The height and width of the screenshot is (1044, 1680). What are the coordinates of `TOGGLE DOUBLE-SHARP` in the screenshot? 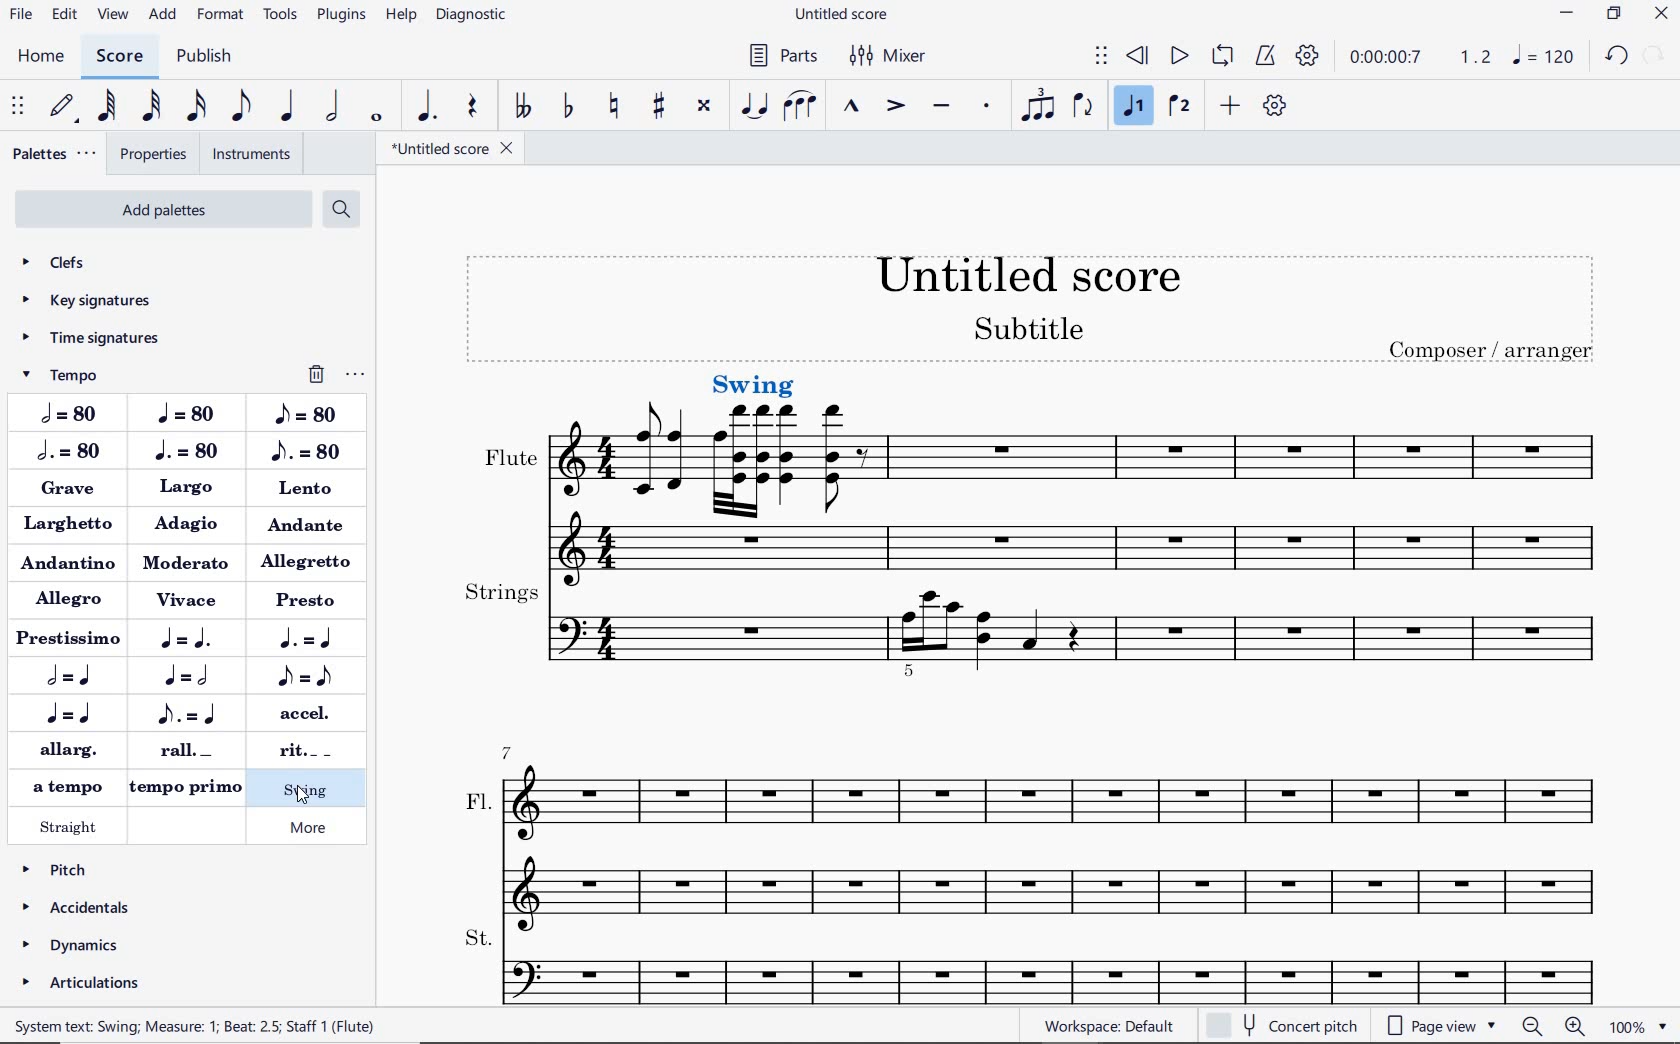 It's located at (703, 107).